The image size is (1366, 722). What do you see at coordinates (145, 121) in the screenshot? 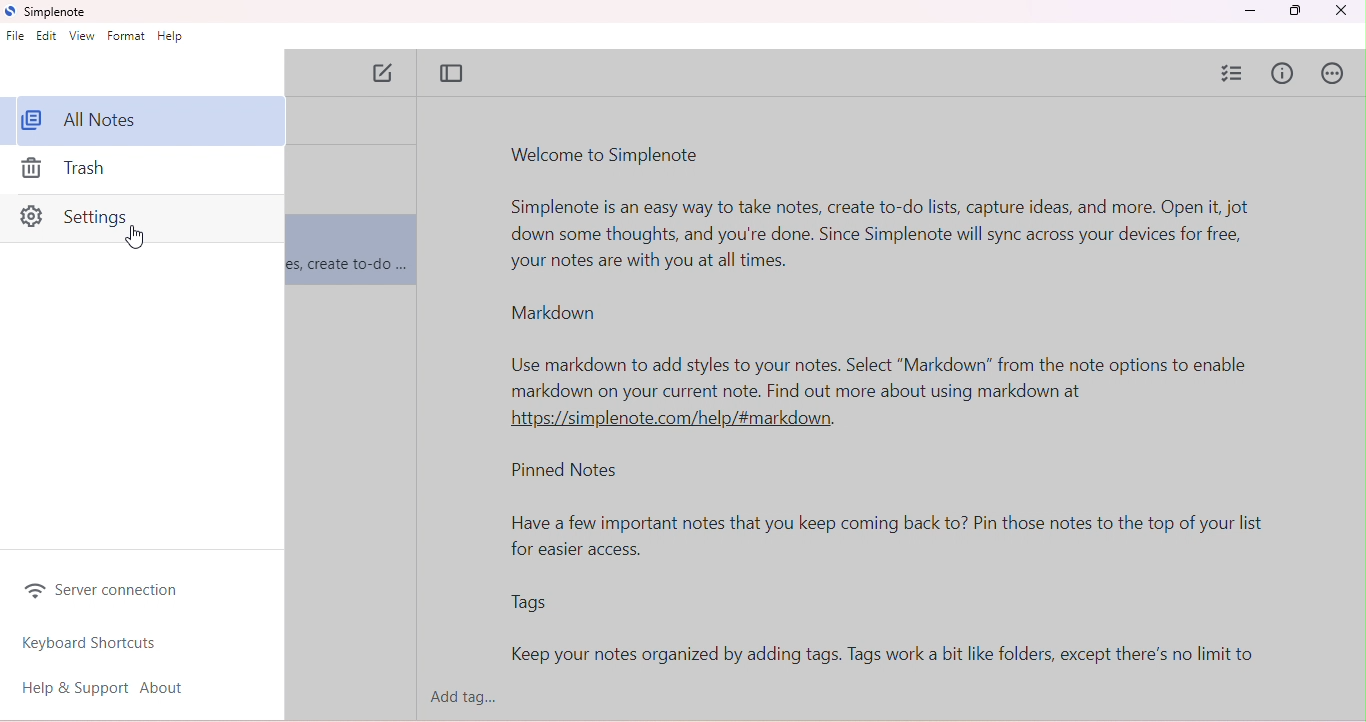
I see `all notes` at bounding box center [145, 121].